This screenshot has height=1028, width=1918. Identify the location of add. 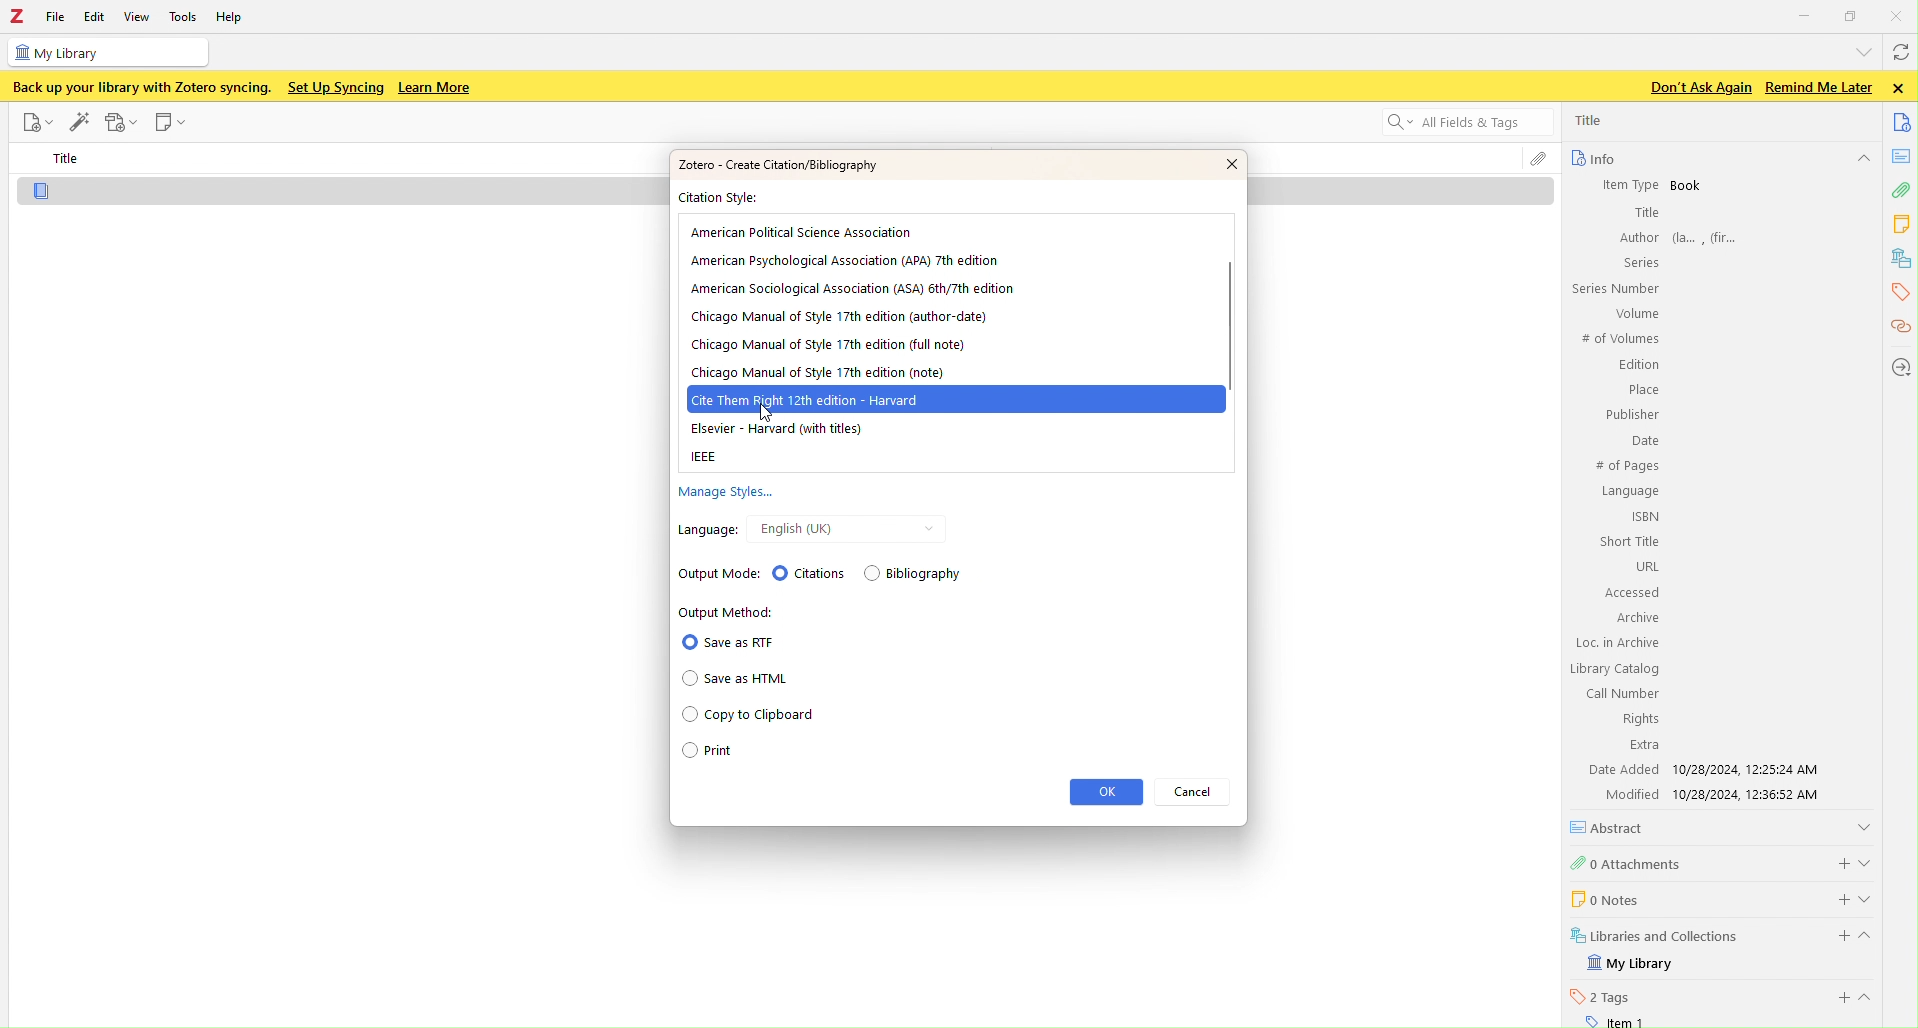
(1836, 936).